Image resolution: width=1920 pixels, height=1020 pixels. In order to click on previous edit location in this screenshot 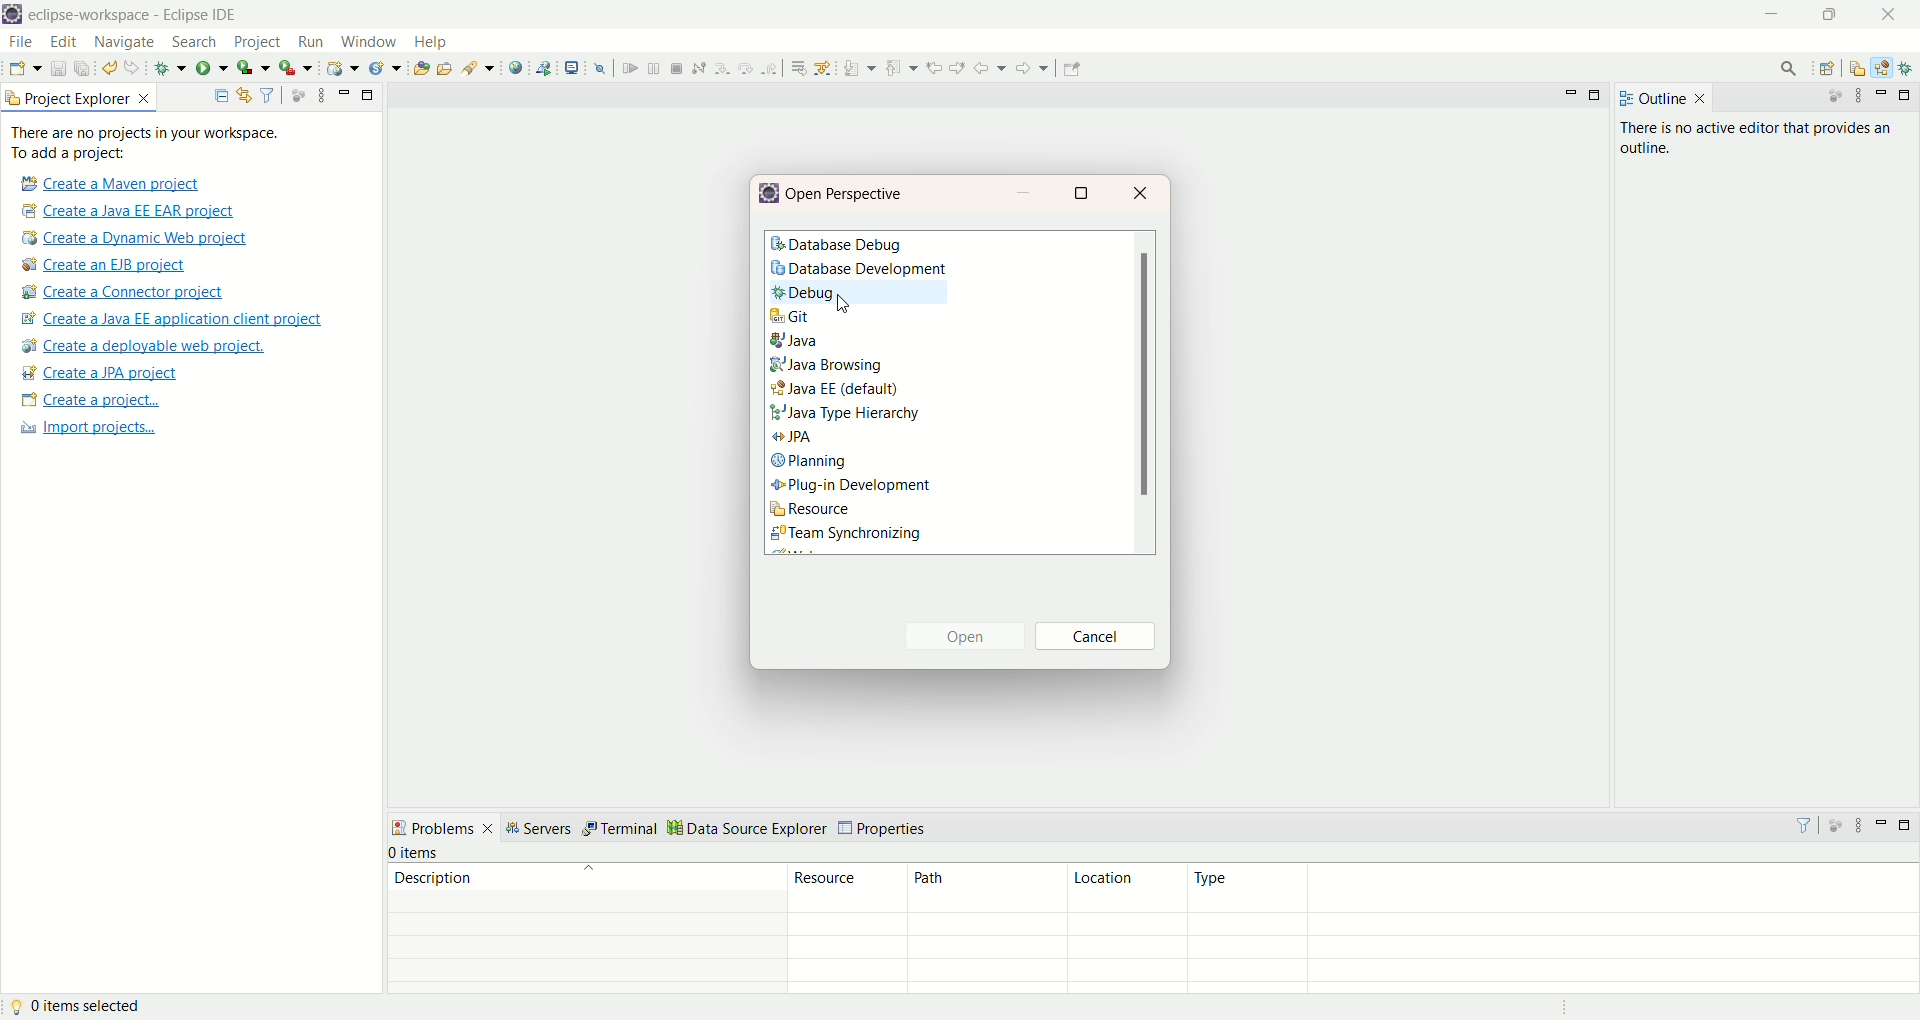, I will do `click(958, 68)`.